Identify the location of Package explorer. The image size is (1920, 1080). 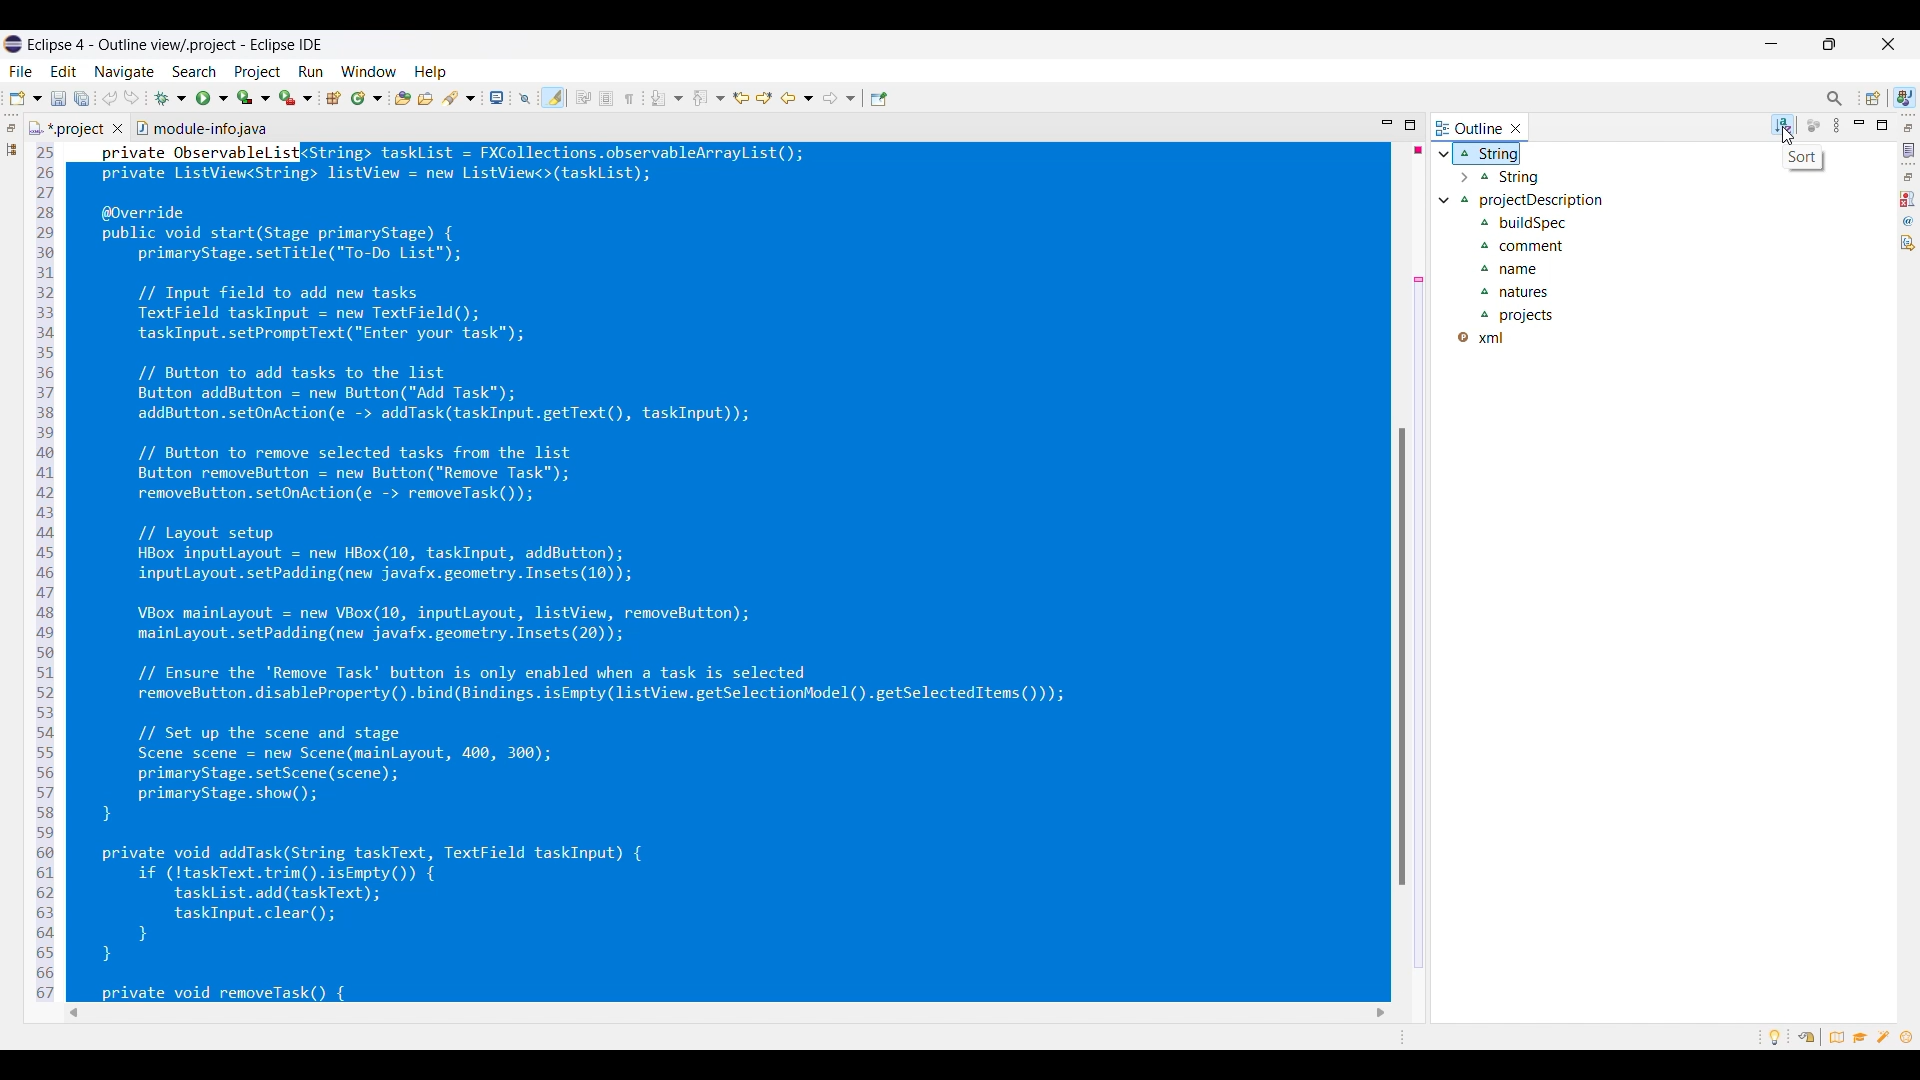
(11, 149).